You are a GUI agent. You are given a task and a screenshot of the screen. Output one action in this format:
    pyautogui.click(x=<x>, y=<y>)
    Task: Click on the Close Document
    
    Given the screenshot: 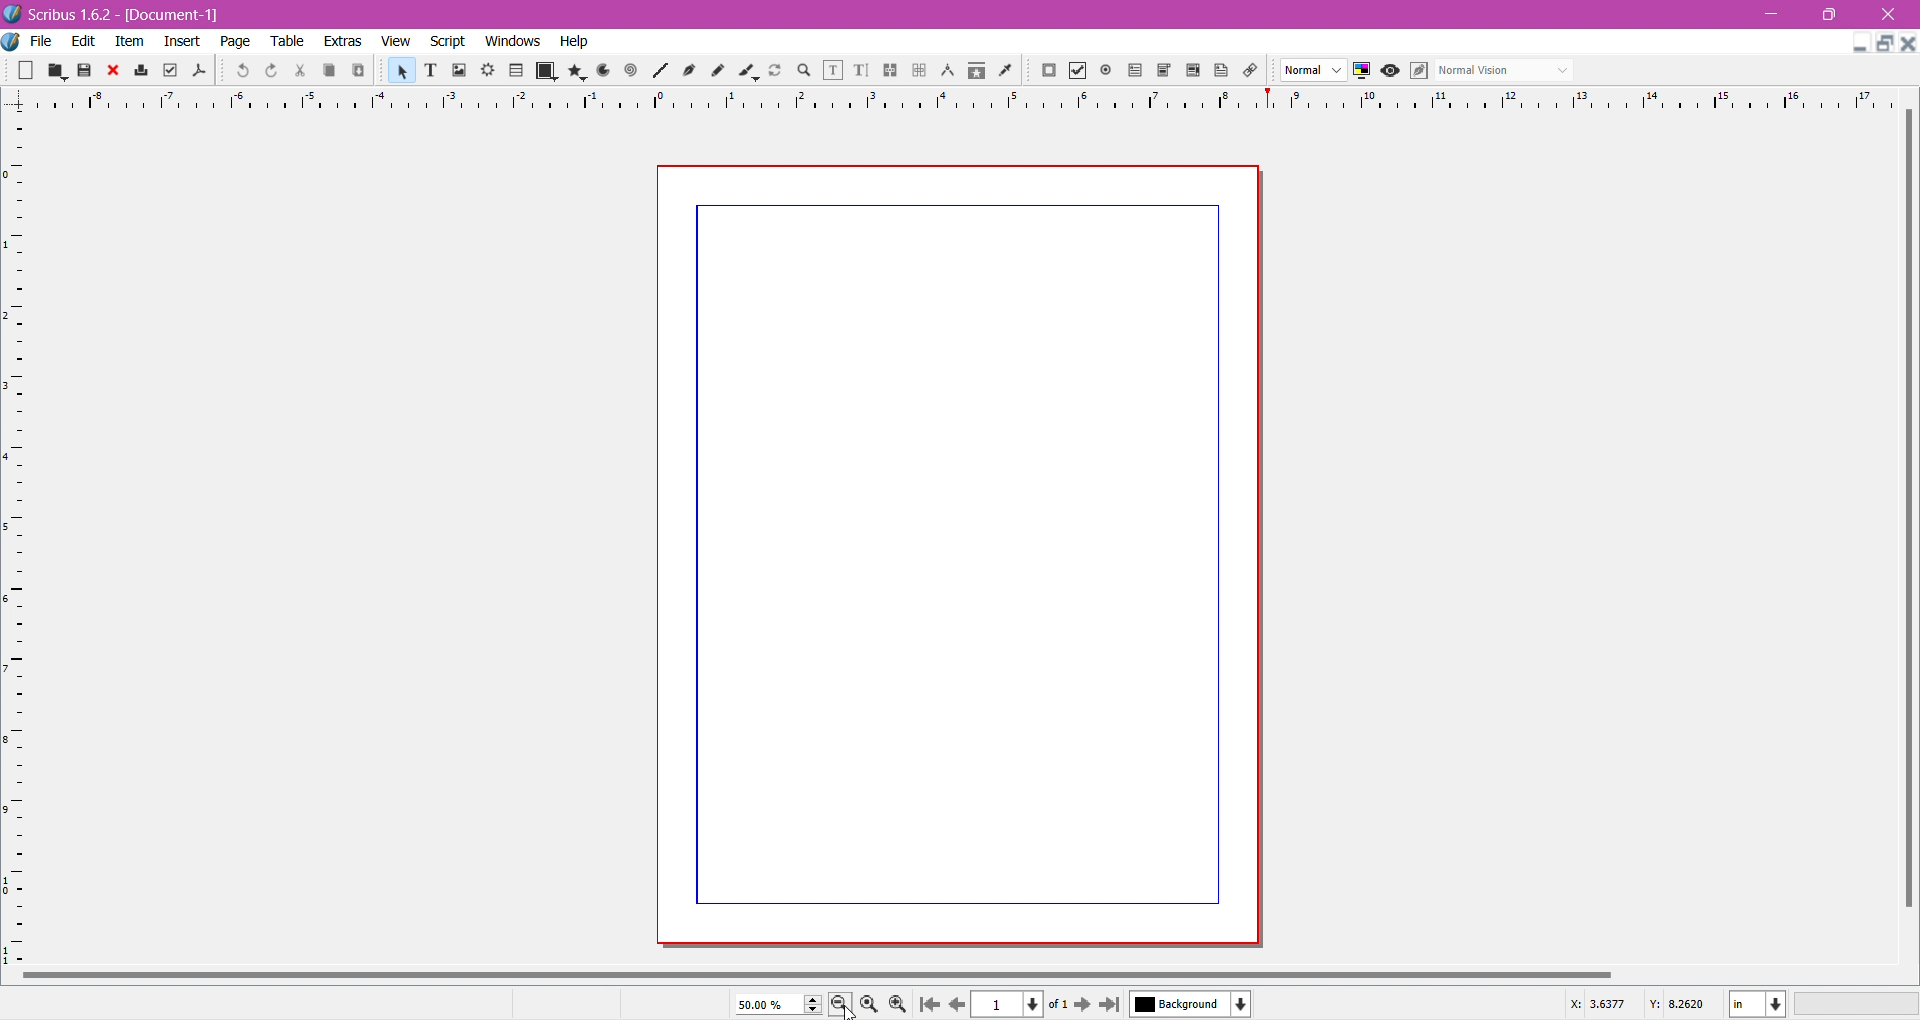 What is the action you would take?
    pyautogui.click(x=1908, y=44)
    